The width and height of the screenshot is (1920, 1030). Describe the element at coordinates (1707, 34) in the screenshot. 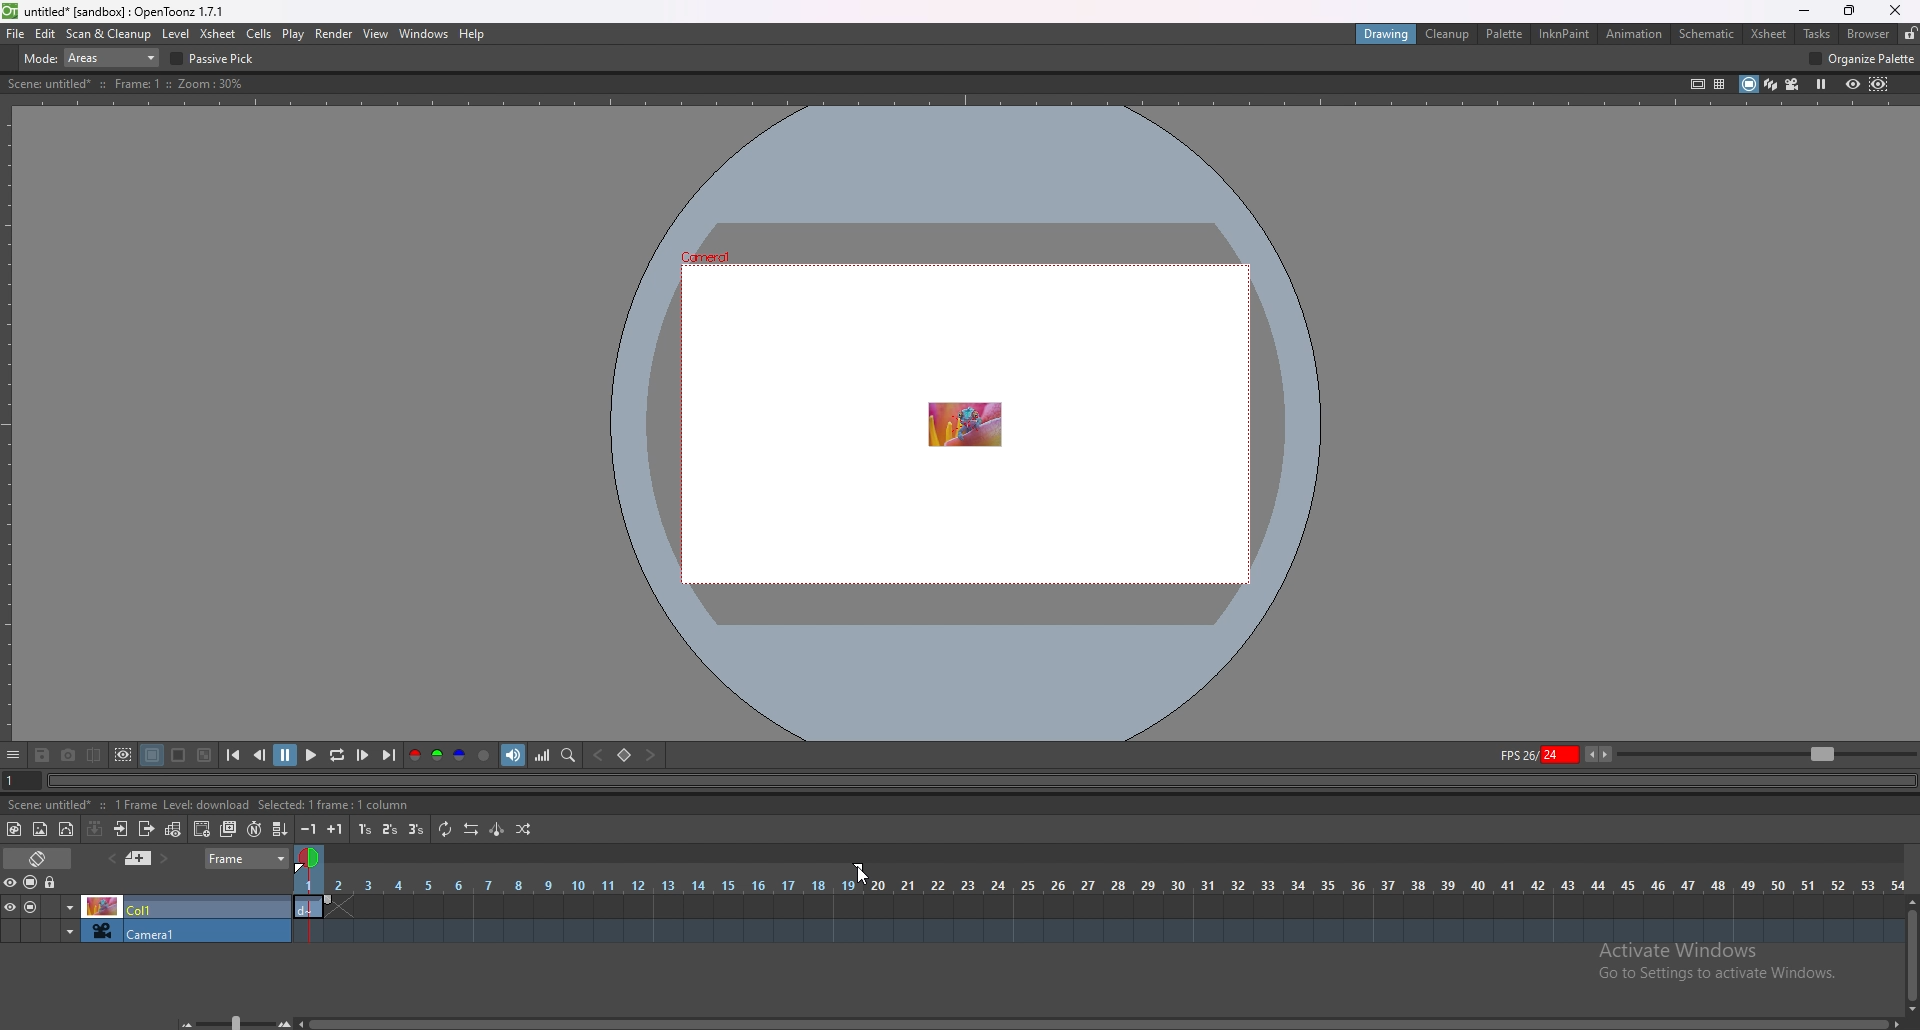

I see `schematic` at that location.